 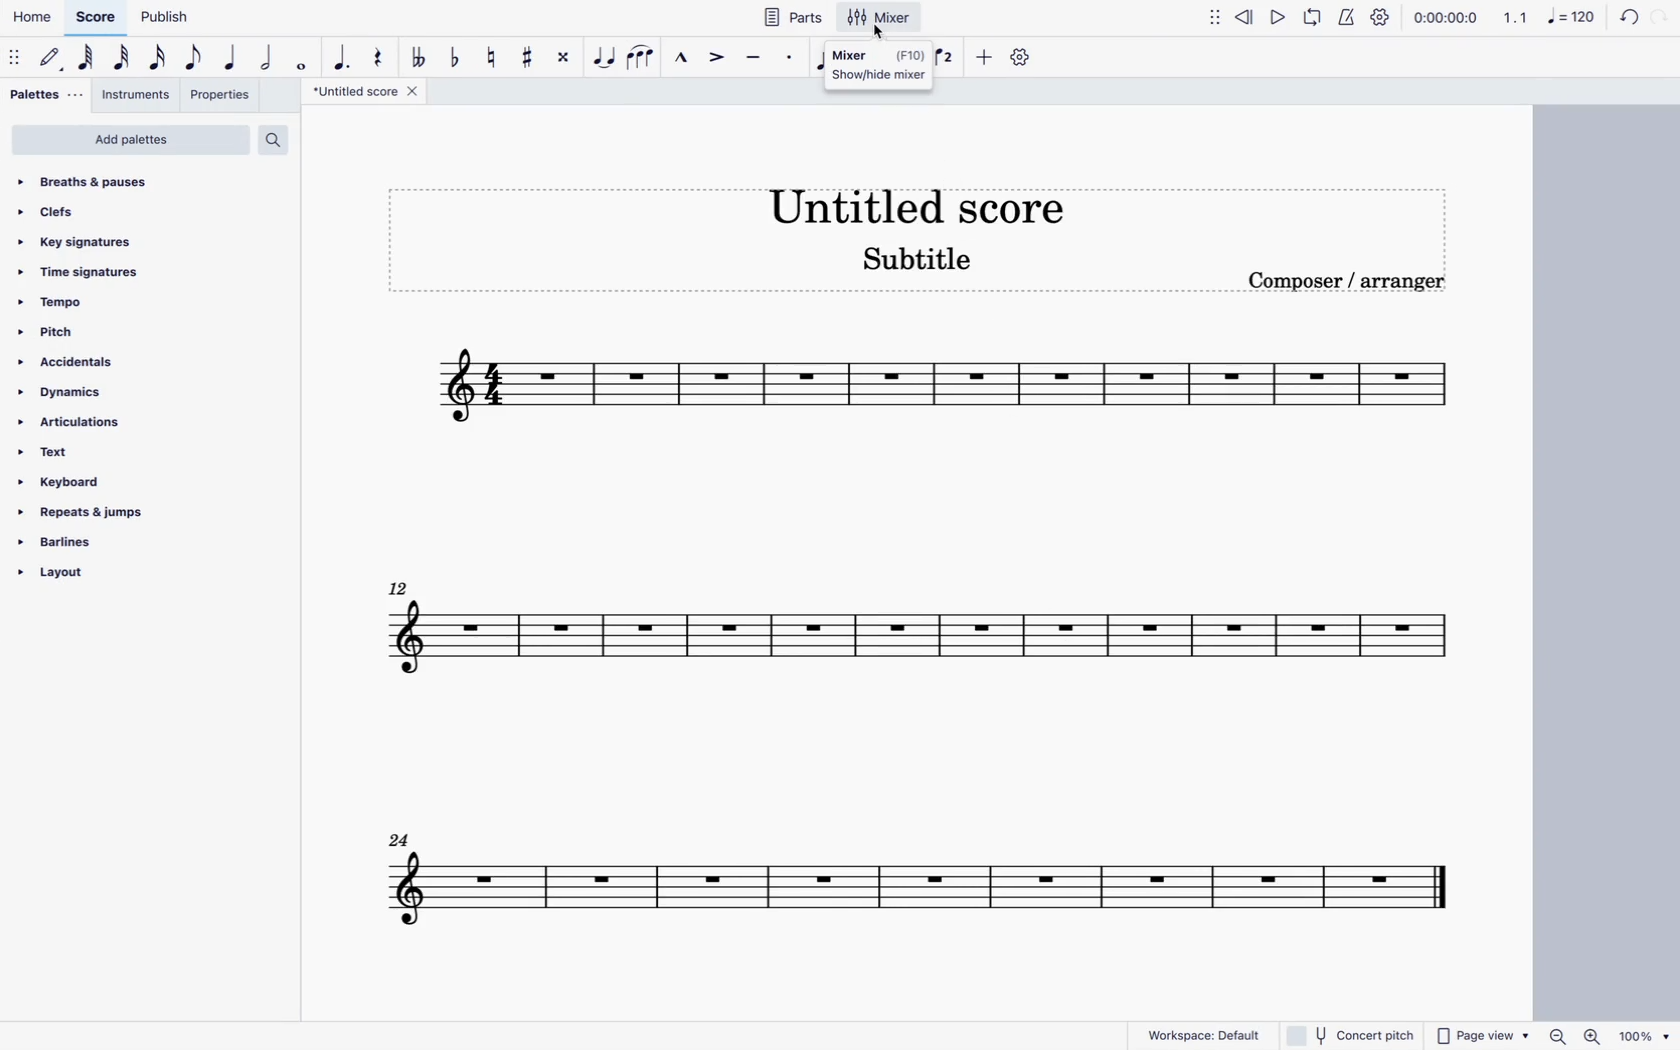 I want to click on metronome, so click(x=1345, y=16).